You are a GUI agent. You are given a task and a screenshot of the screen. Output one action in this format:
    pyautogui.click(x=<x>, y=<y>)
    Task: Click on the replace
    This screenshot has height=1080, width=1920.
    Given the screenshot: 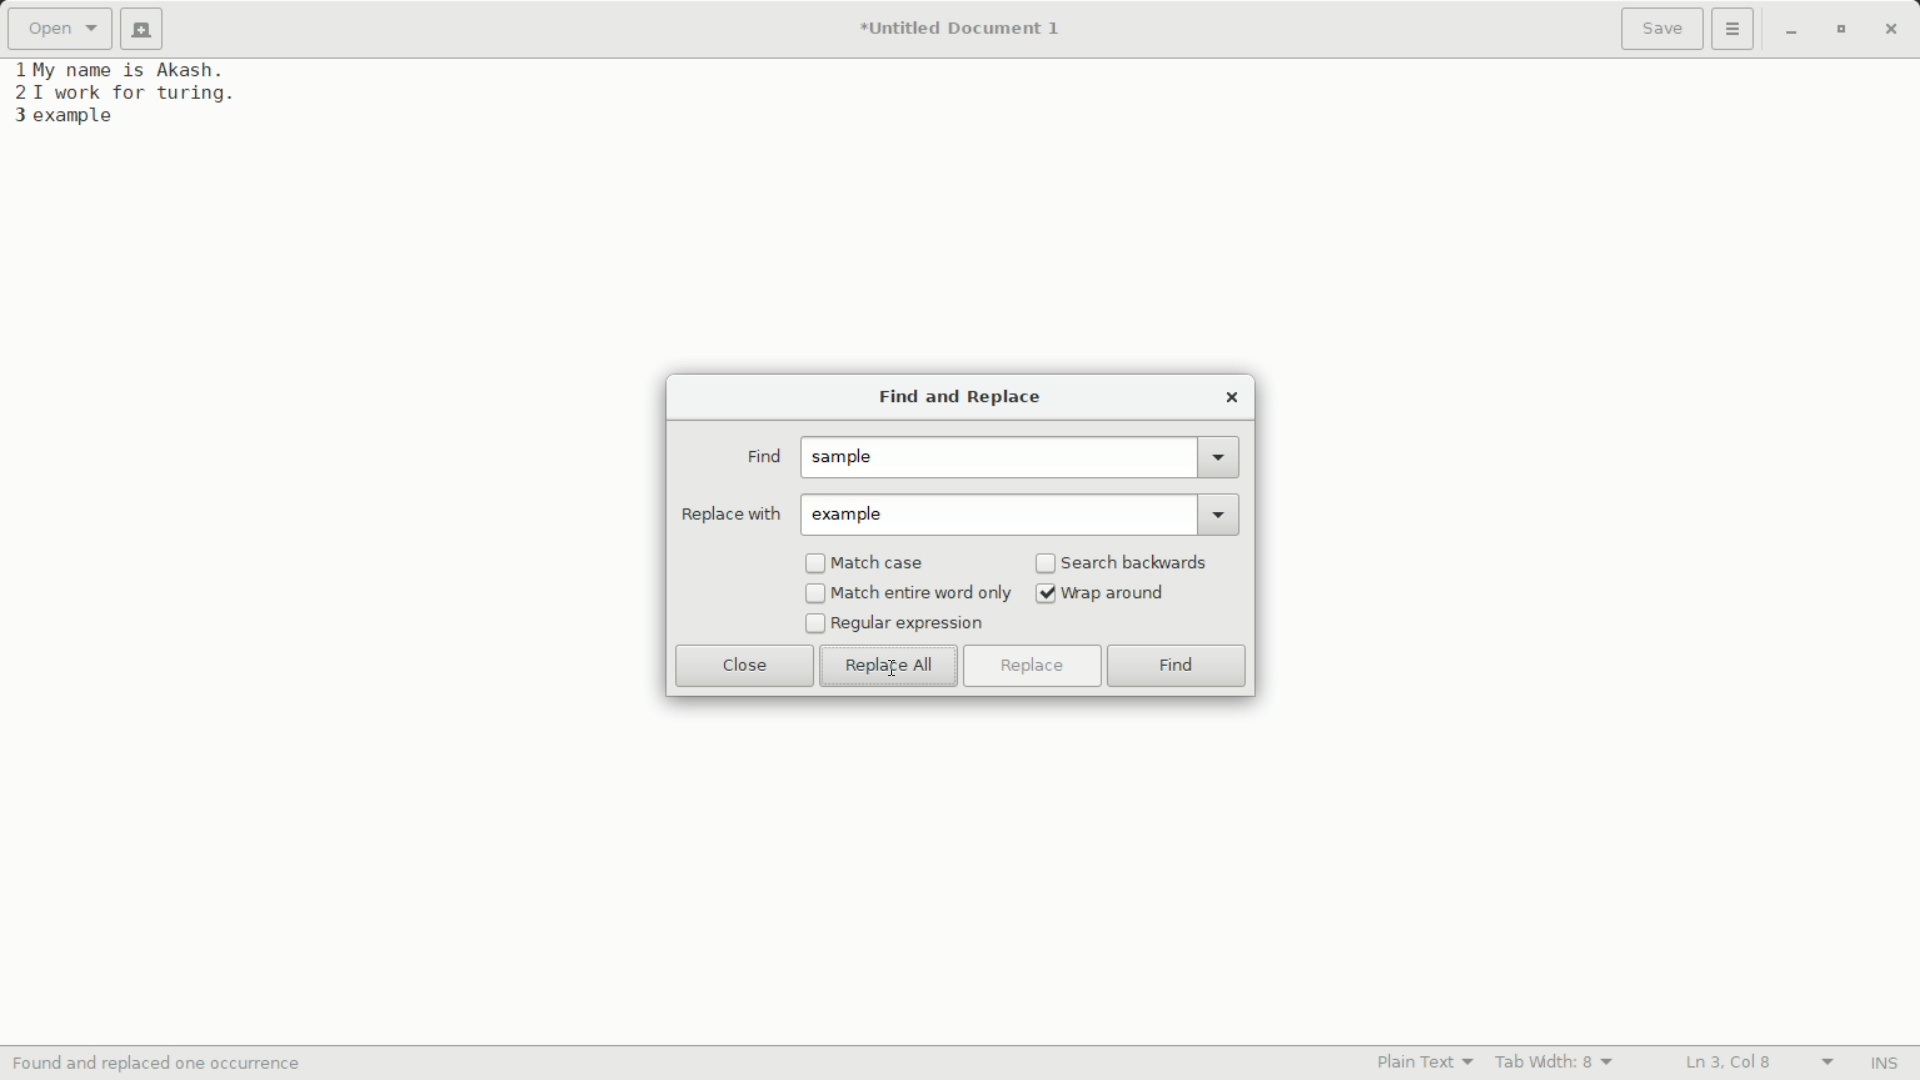 What is the action you would take?
    pyautogui.click(x=1030, y=666)
    